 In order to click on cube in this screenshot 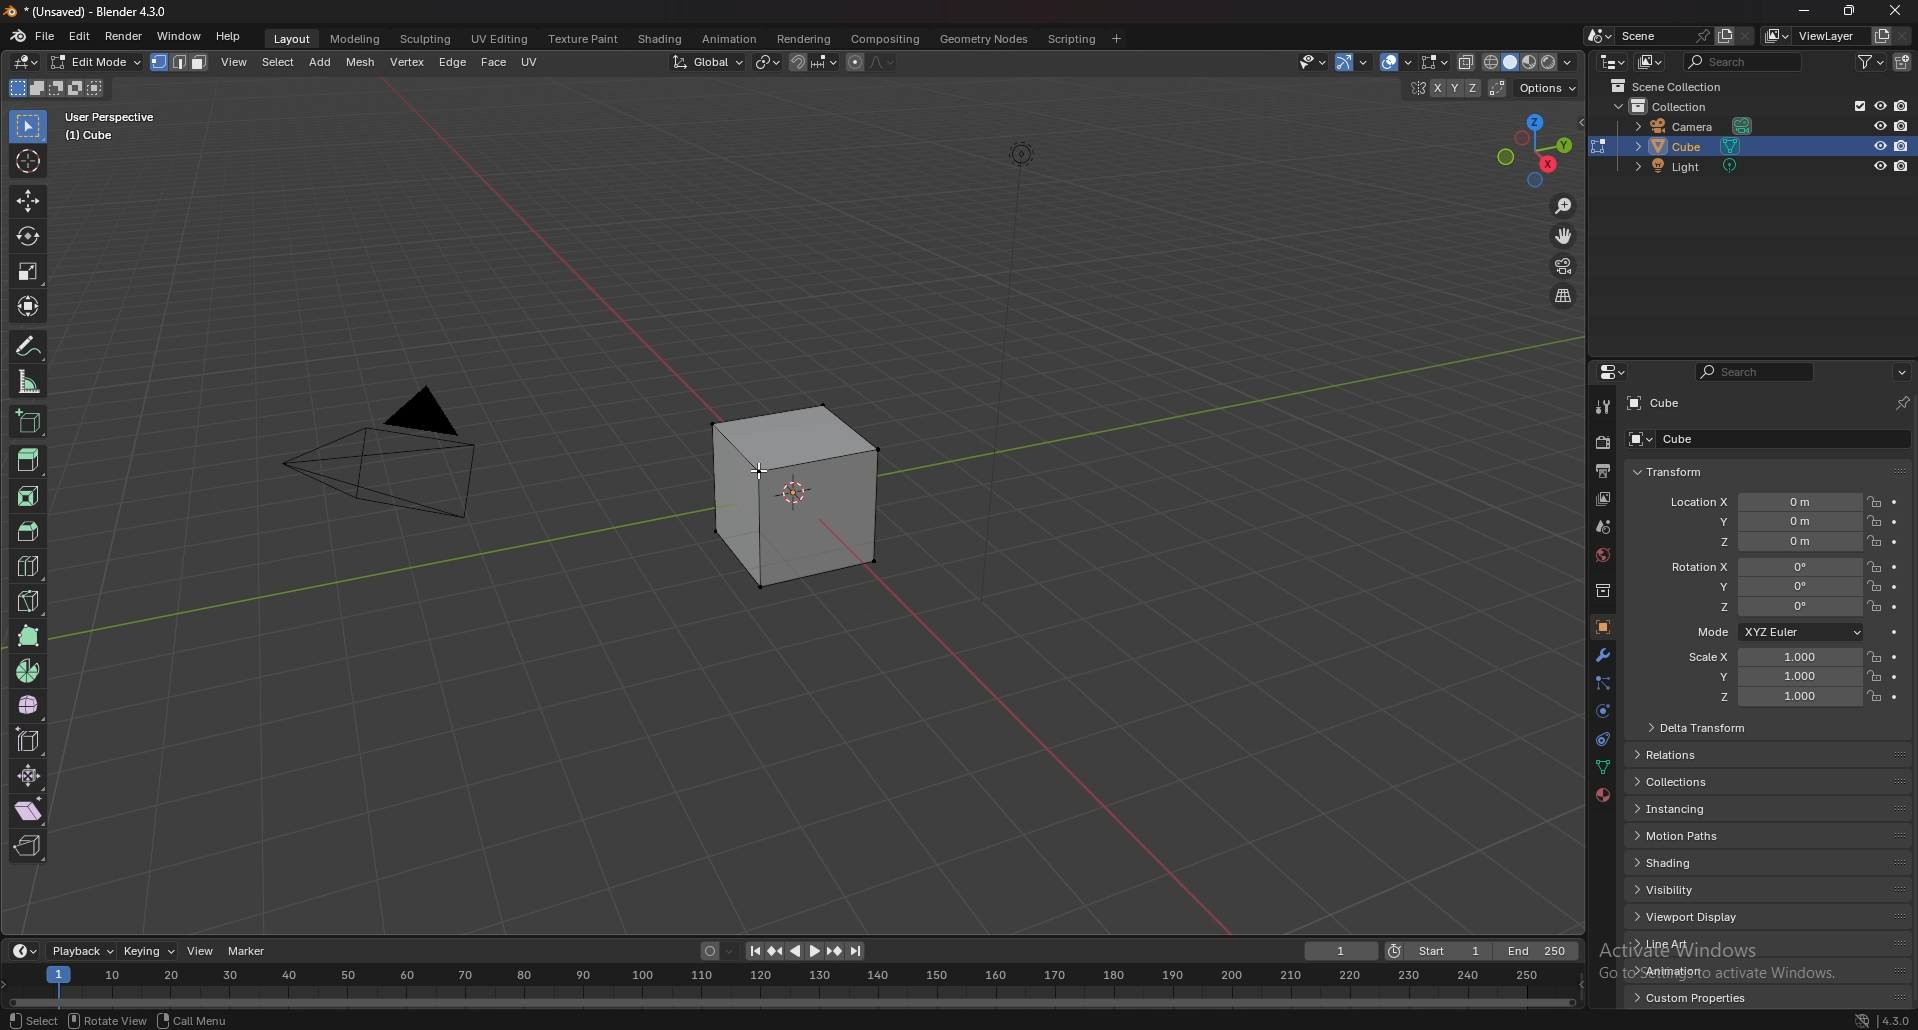, I will do `click(1761, 439)`.